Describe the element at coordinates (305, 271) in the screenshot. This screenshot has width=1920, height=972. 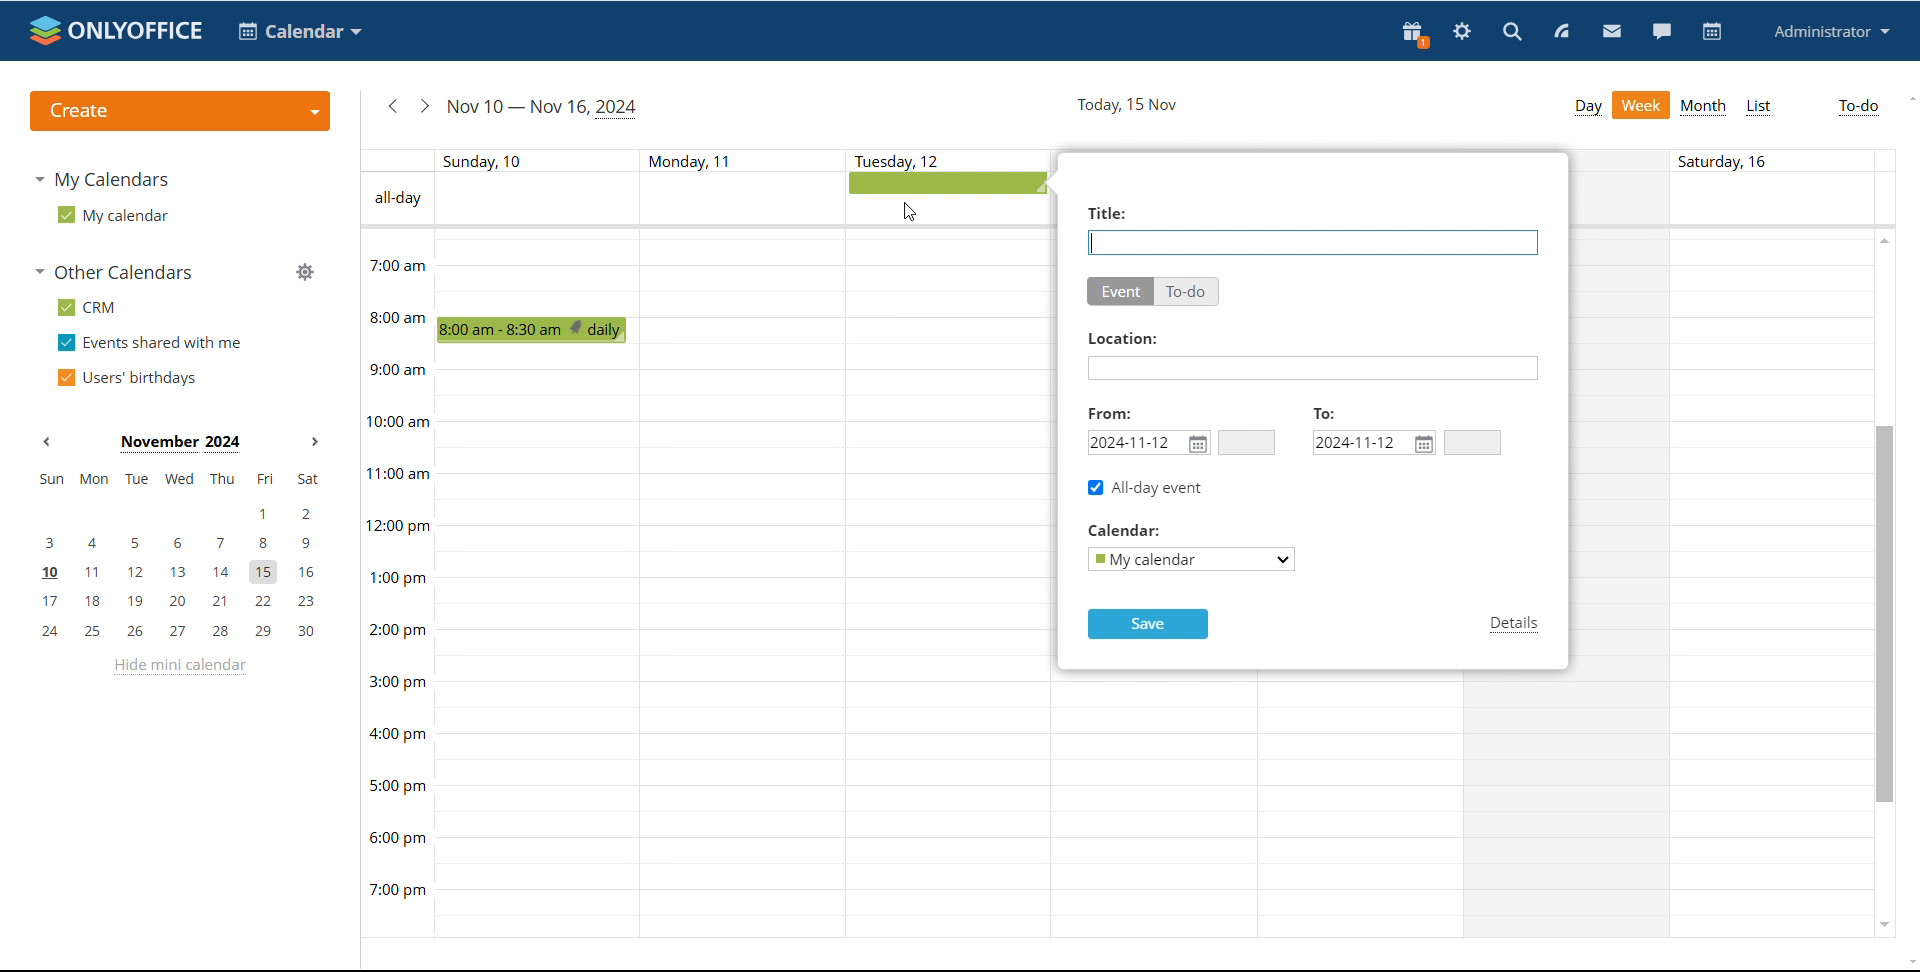
I see `manage` at that location.